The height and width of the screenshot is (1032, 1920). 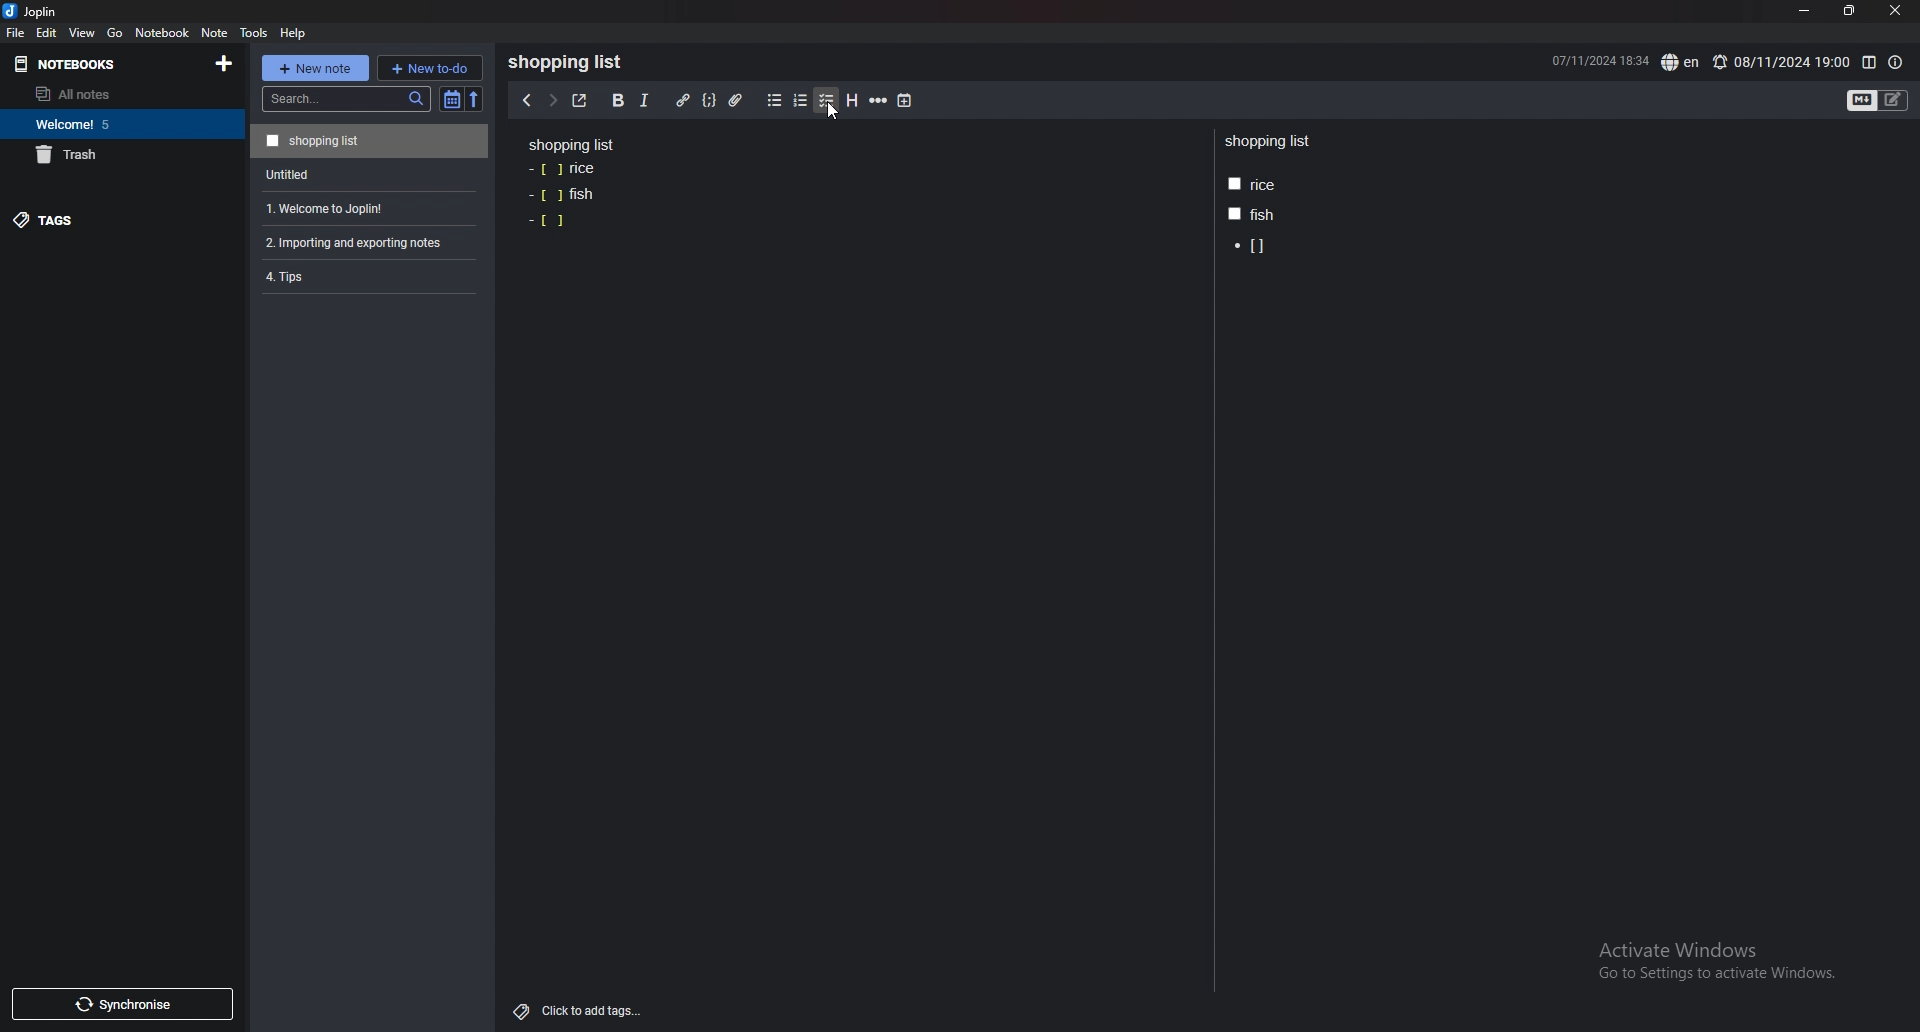 What do you see at coordinates (84, 32) in the screenshot?
I see `view` at bounding box center [84, 32].